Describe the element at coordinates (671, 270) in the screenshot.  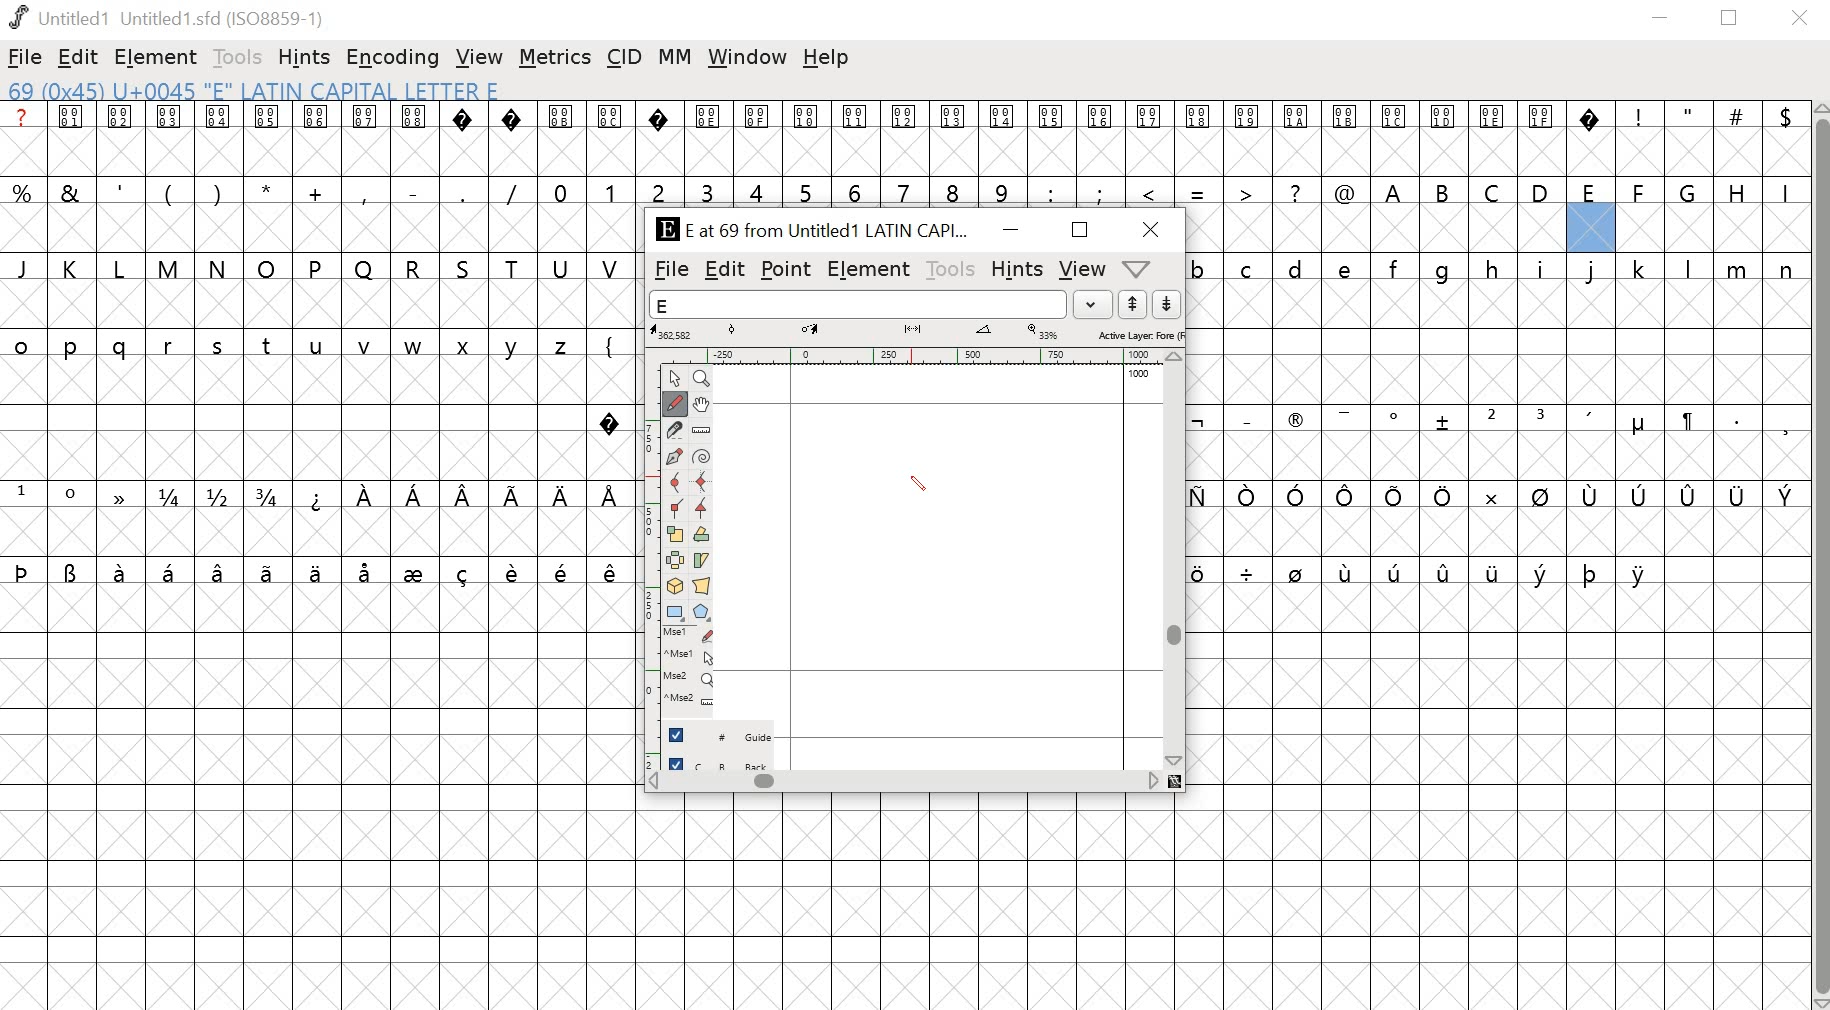
I see `file` at that location.